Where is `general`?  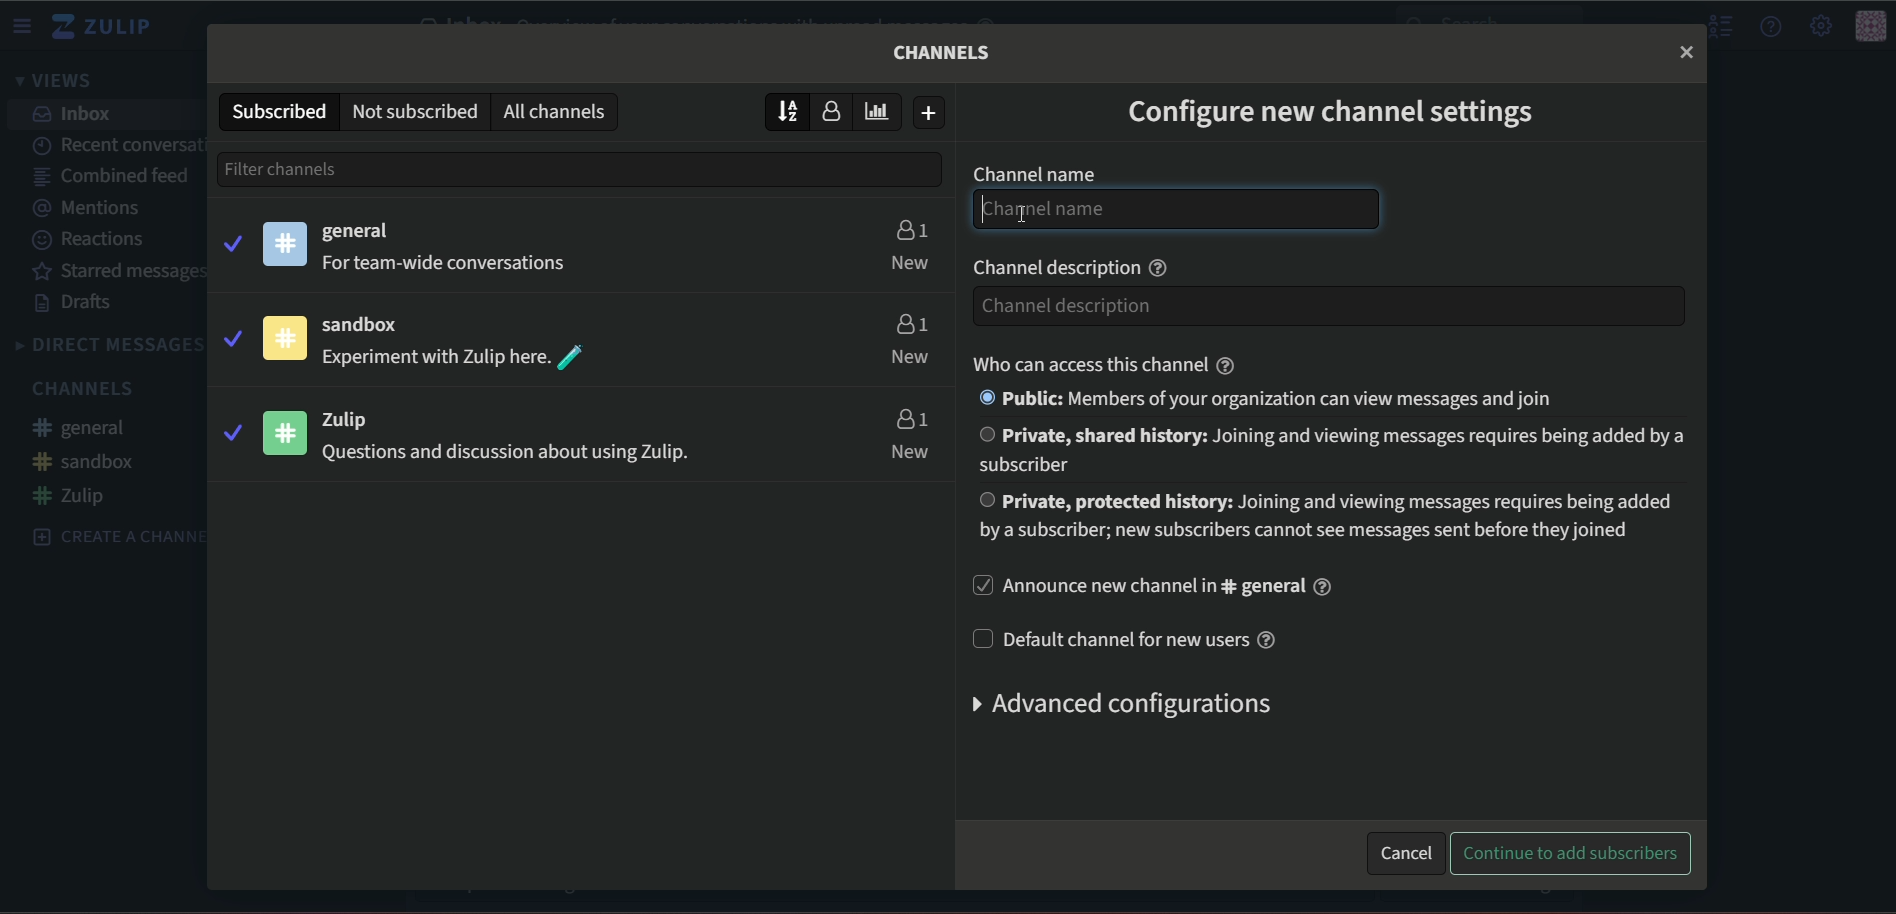 general is located at coordinates (364, 232).